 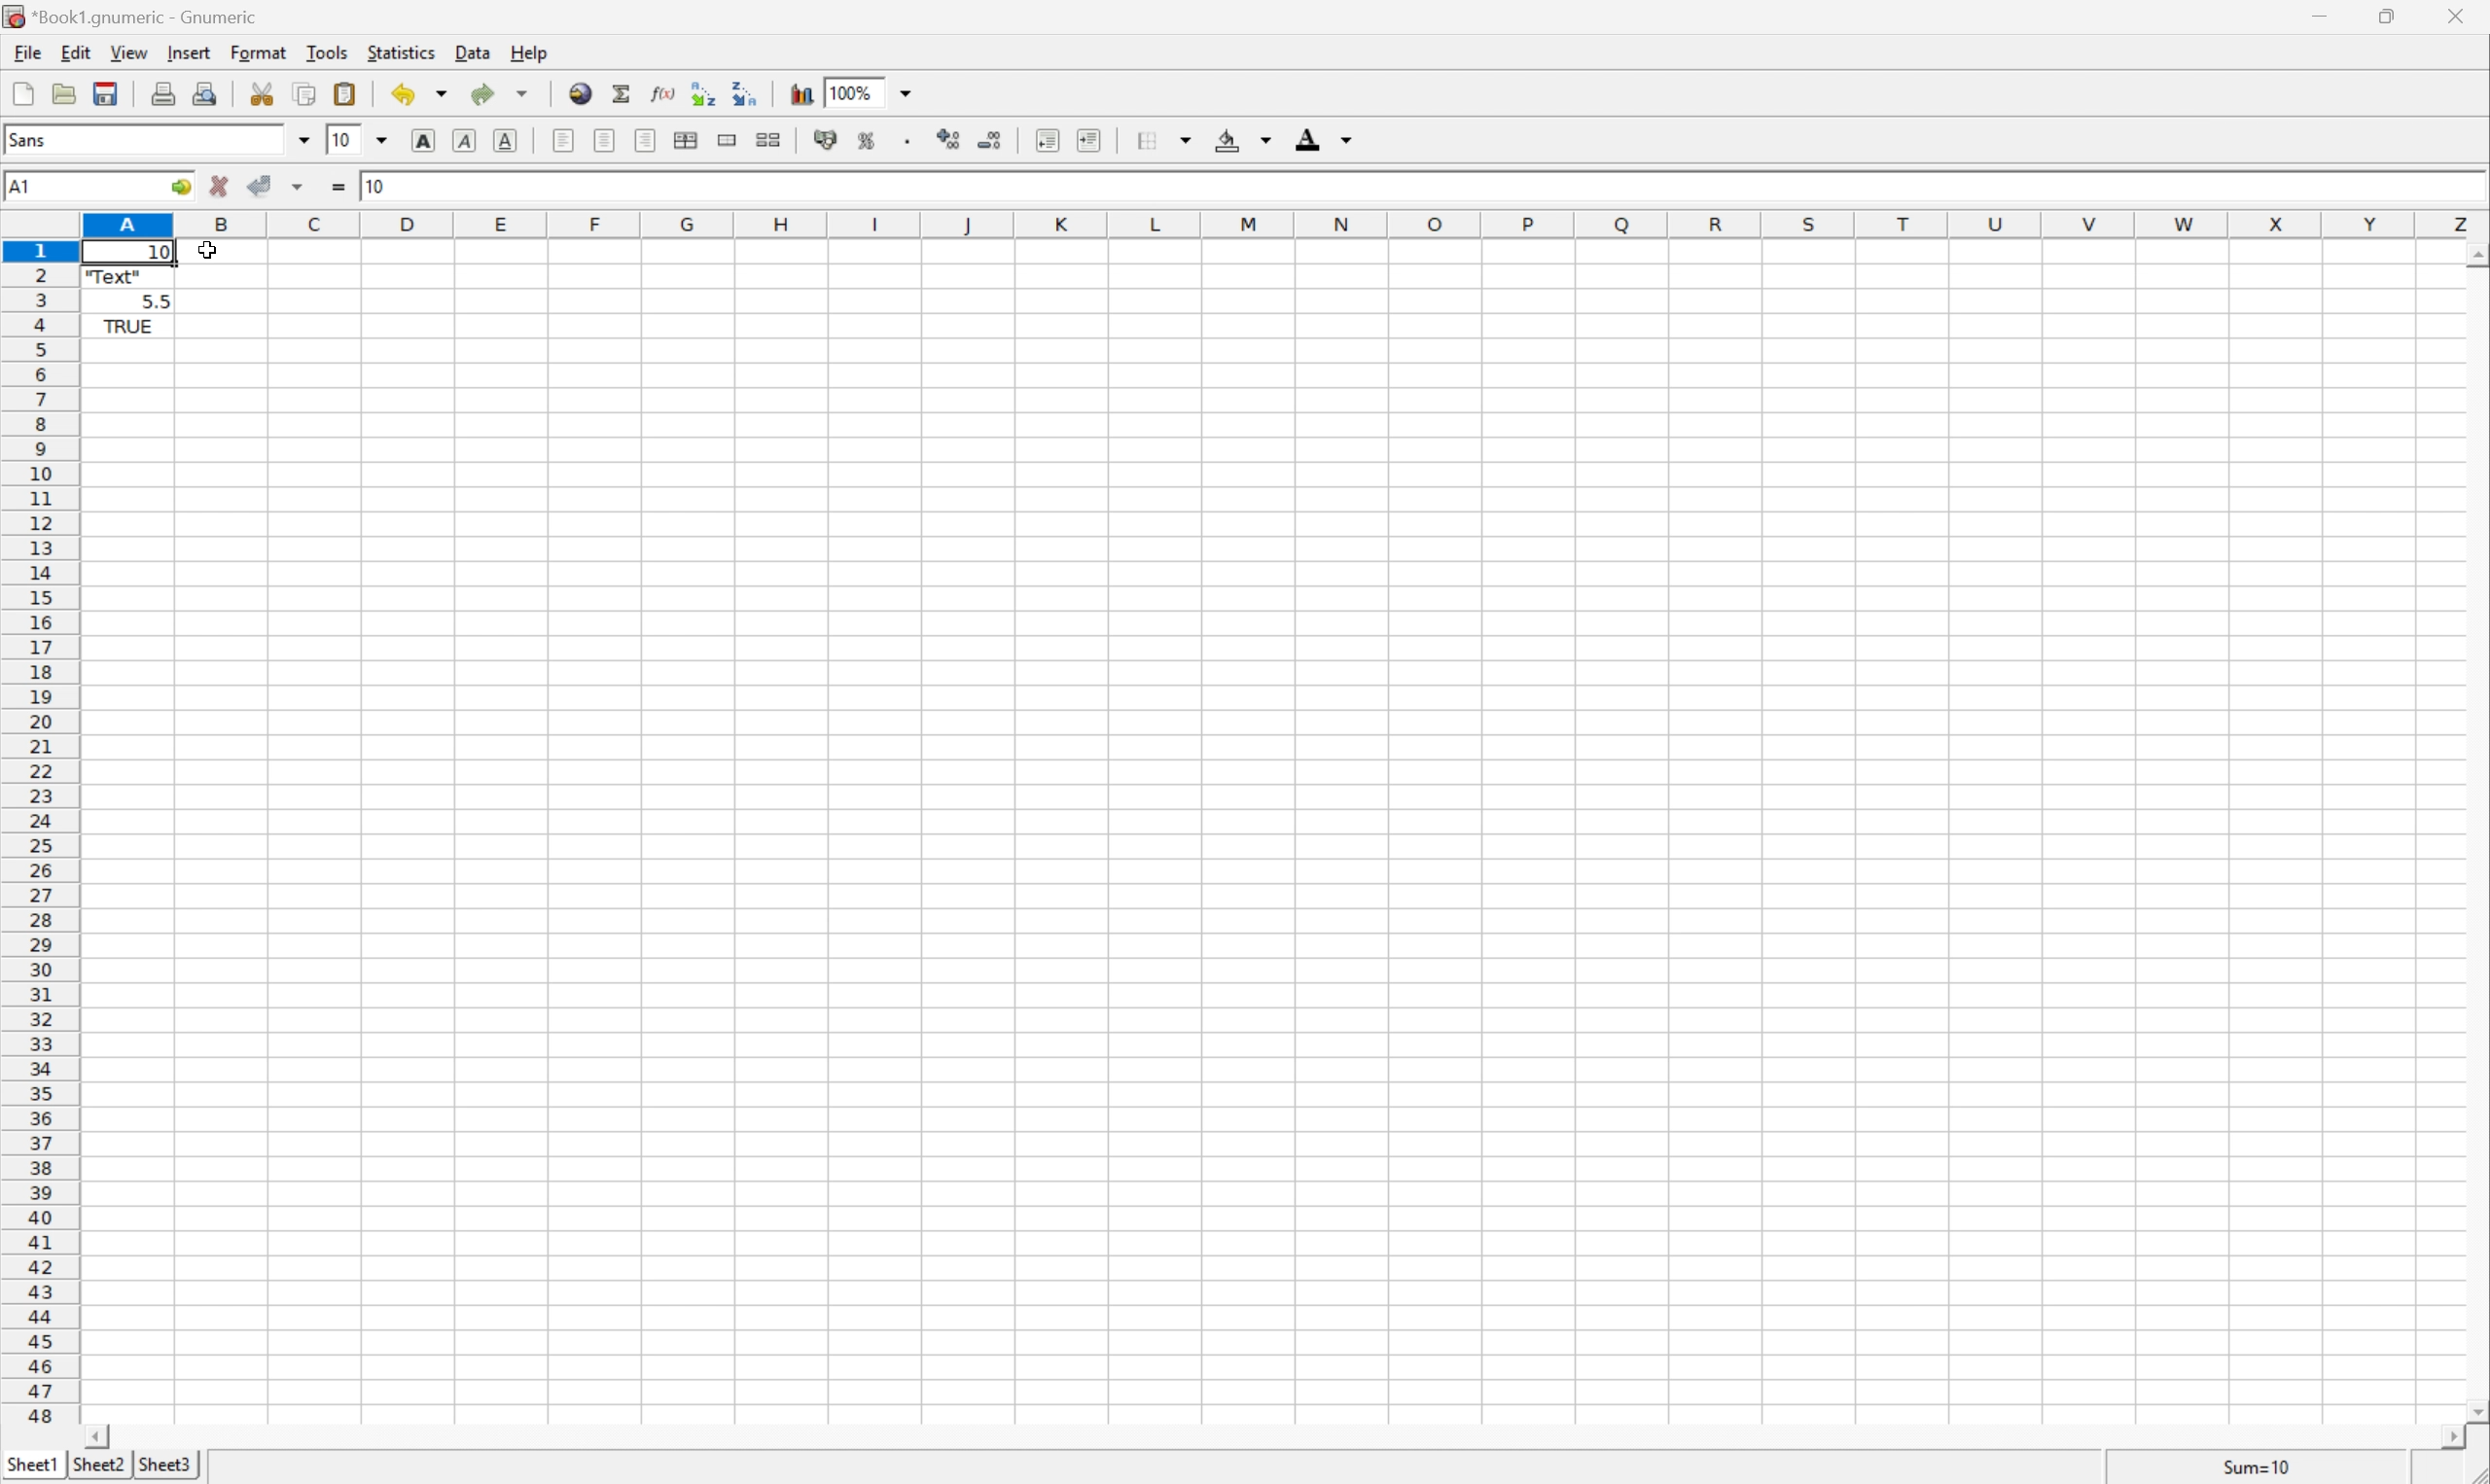 What do you see at coordinates (2456, 14) in the screenshot?
I see `Close` at bounding box center [2456, 14].